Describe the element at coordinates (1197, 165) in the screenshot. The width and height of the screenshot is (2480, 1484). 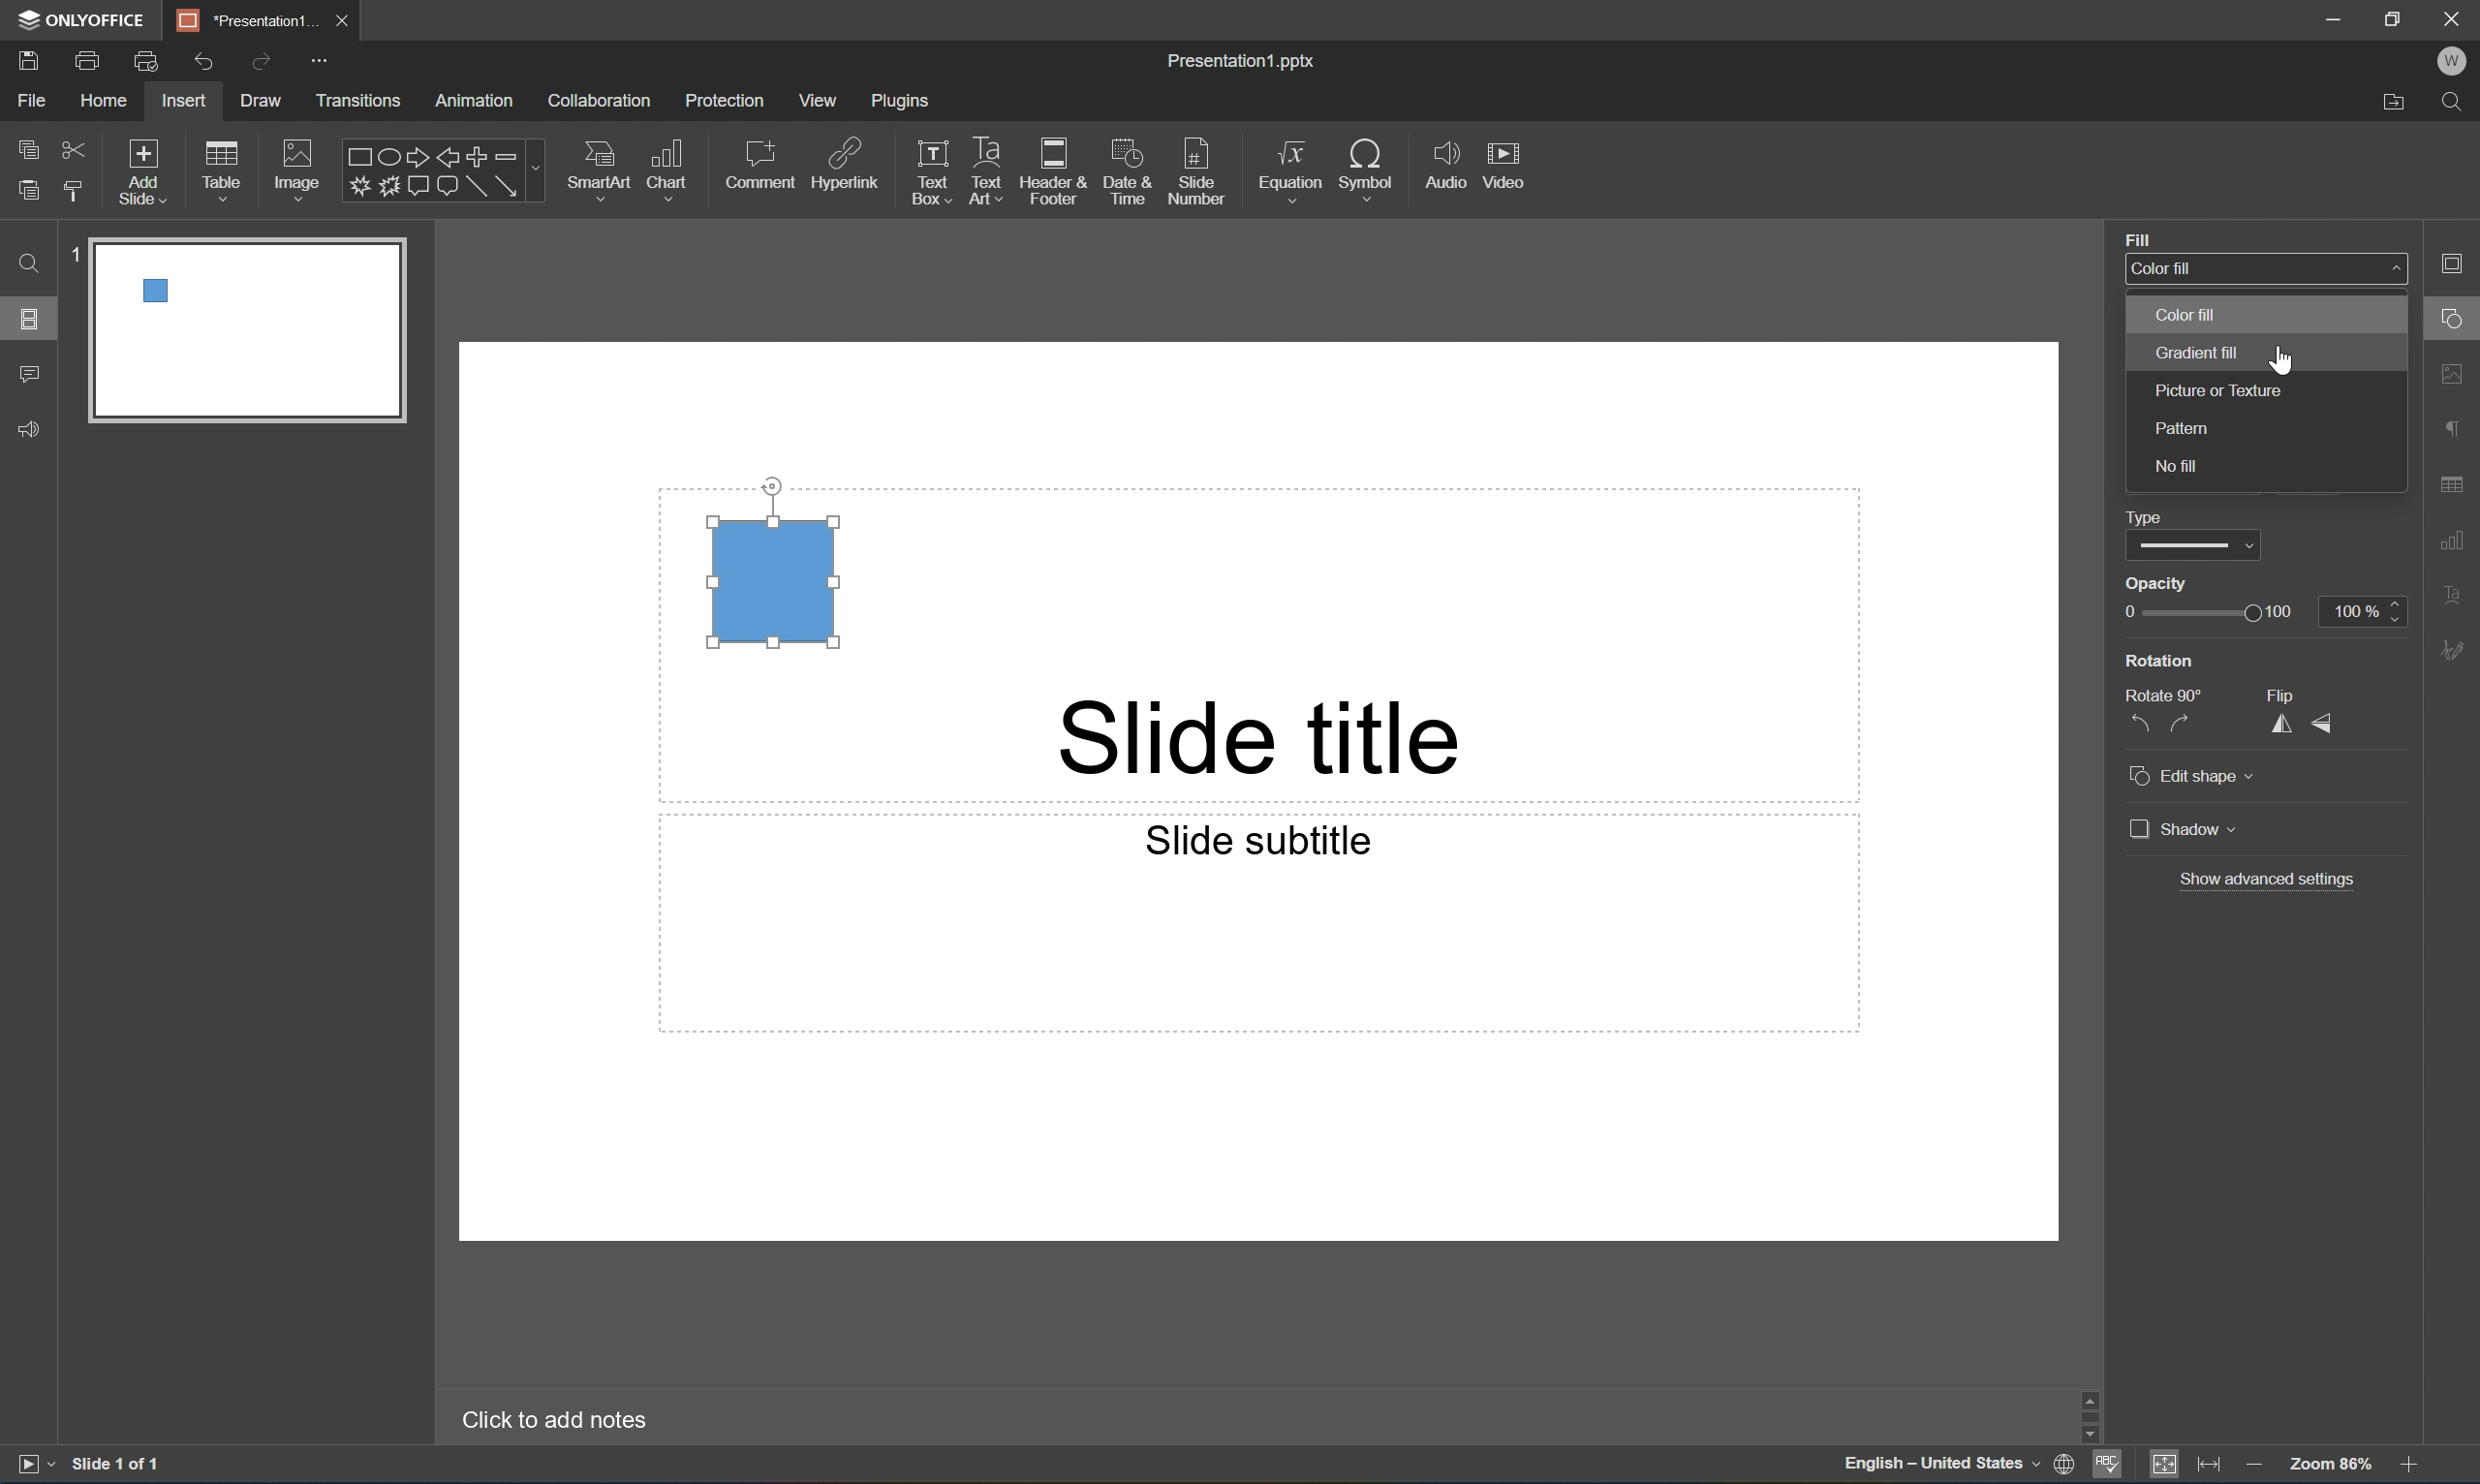
I see `Slide number` at that location.